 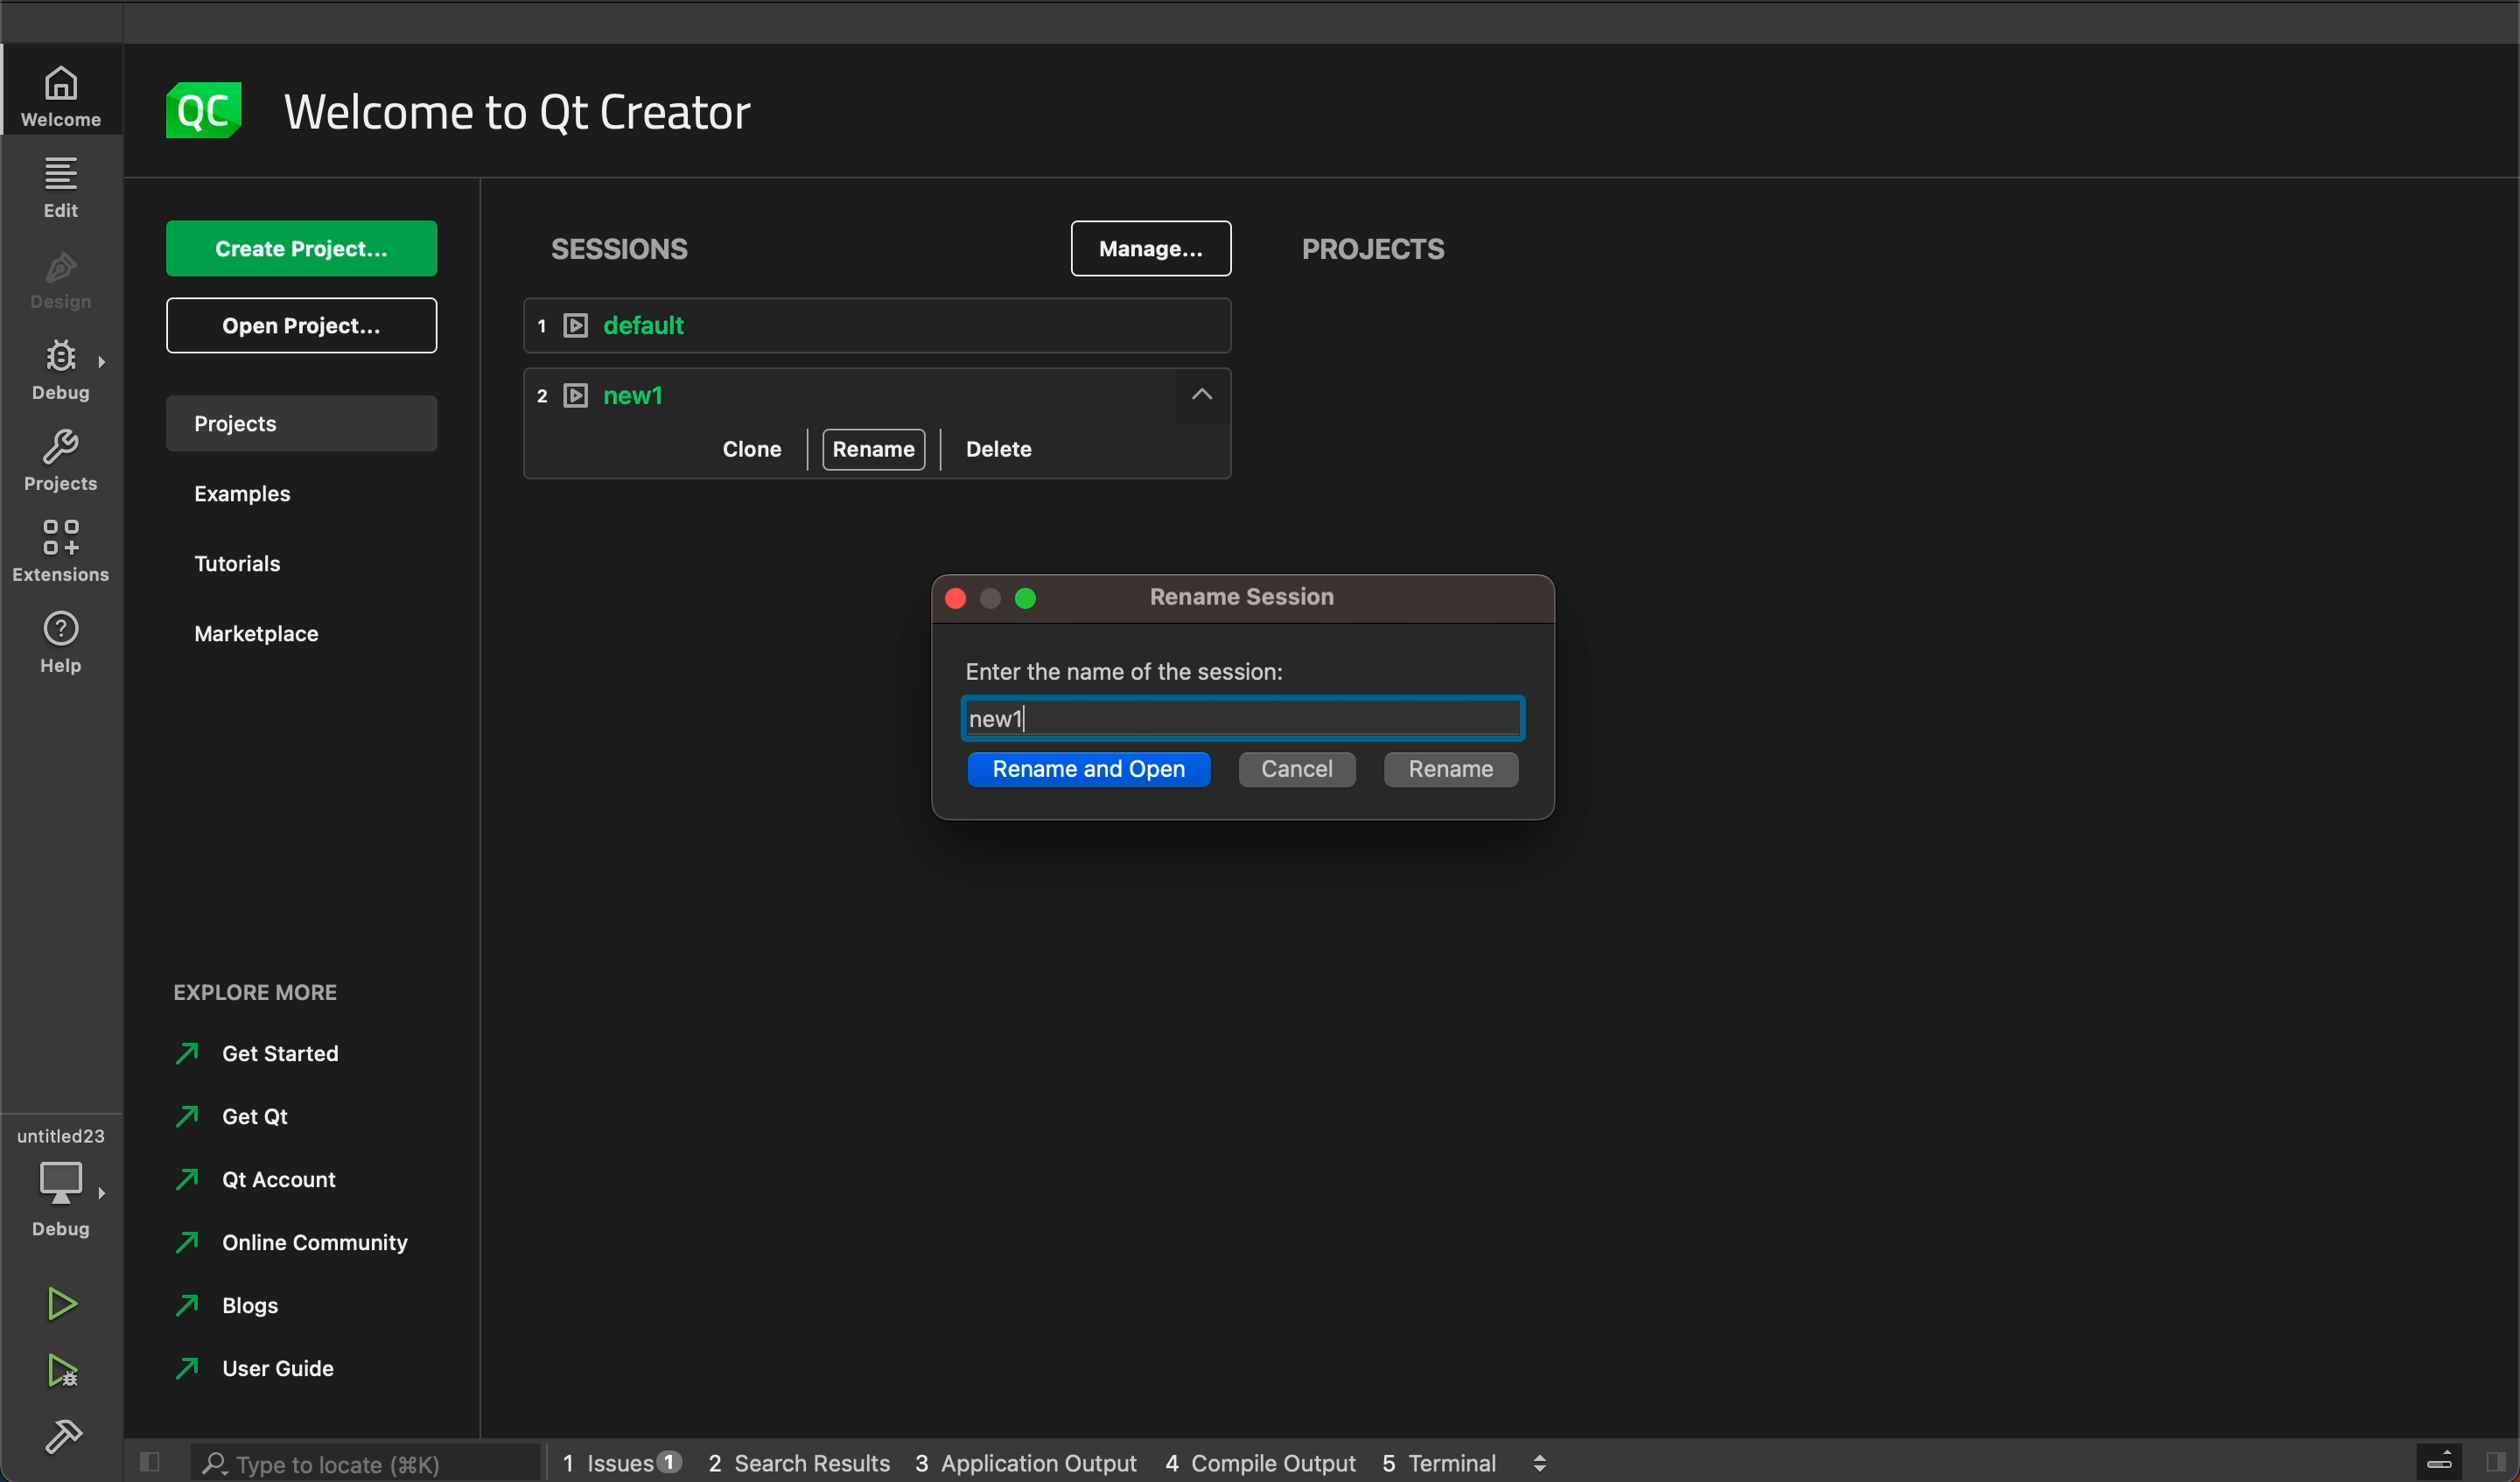 I want to click on rename, so click(x=875, y=449).